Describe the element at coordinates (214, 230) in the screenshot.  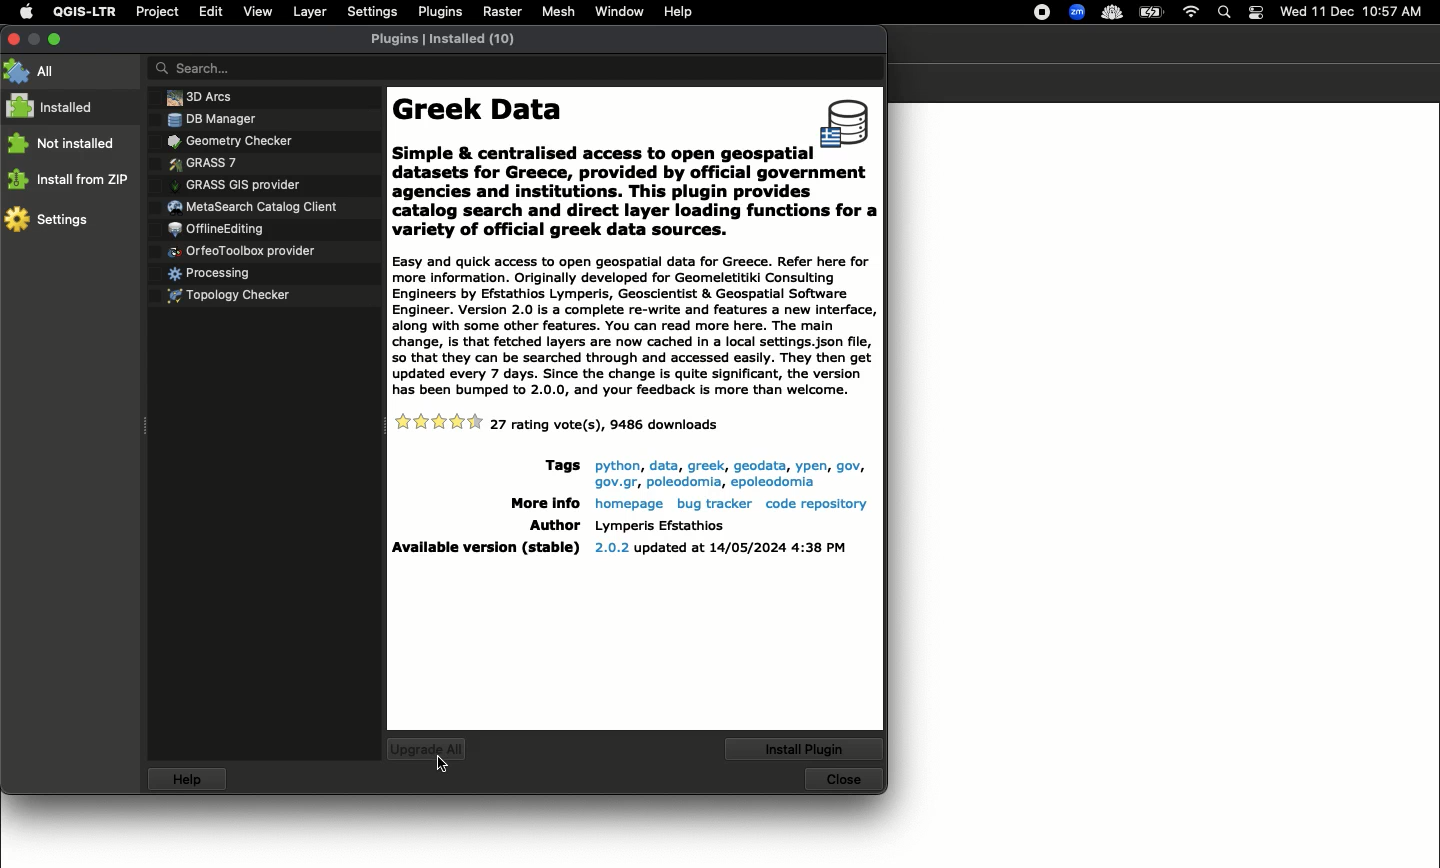
I see `Offline editing` at that location.